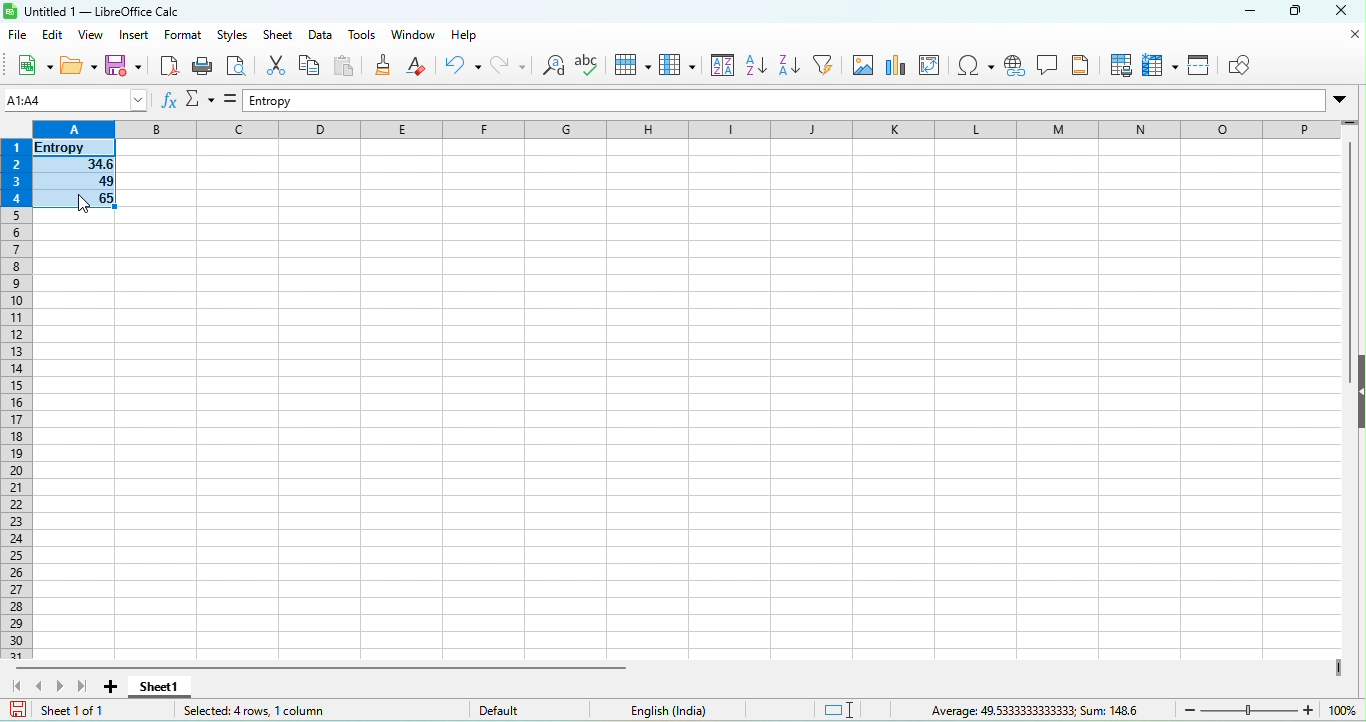  What do you see at coordinates (783, 102) in the screenshot?
I see `formula bar` at bounding box center [783, 102].